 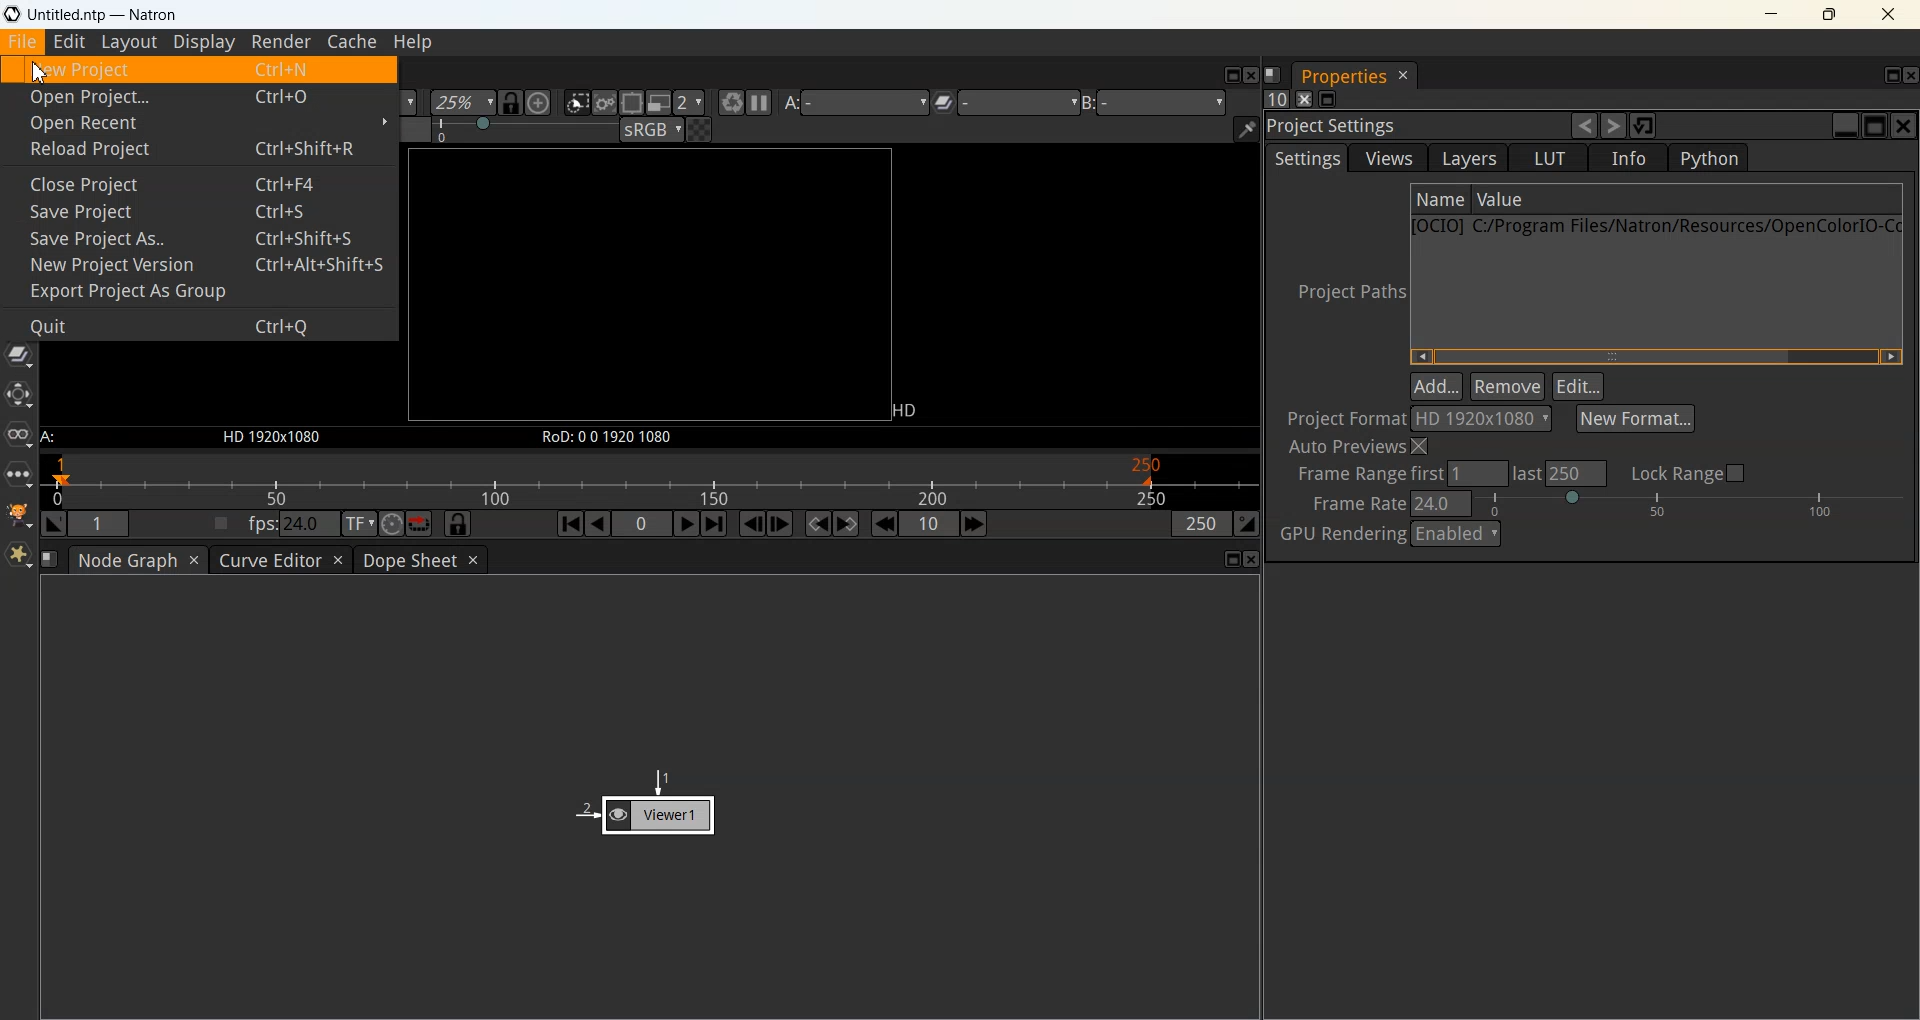 I want to click on Transform, so click(x=19, y=395).